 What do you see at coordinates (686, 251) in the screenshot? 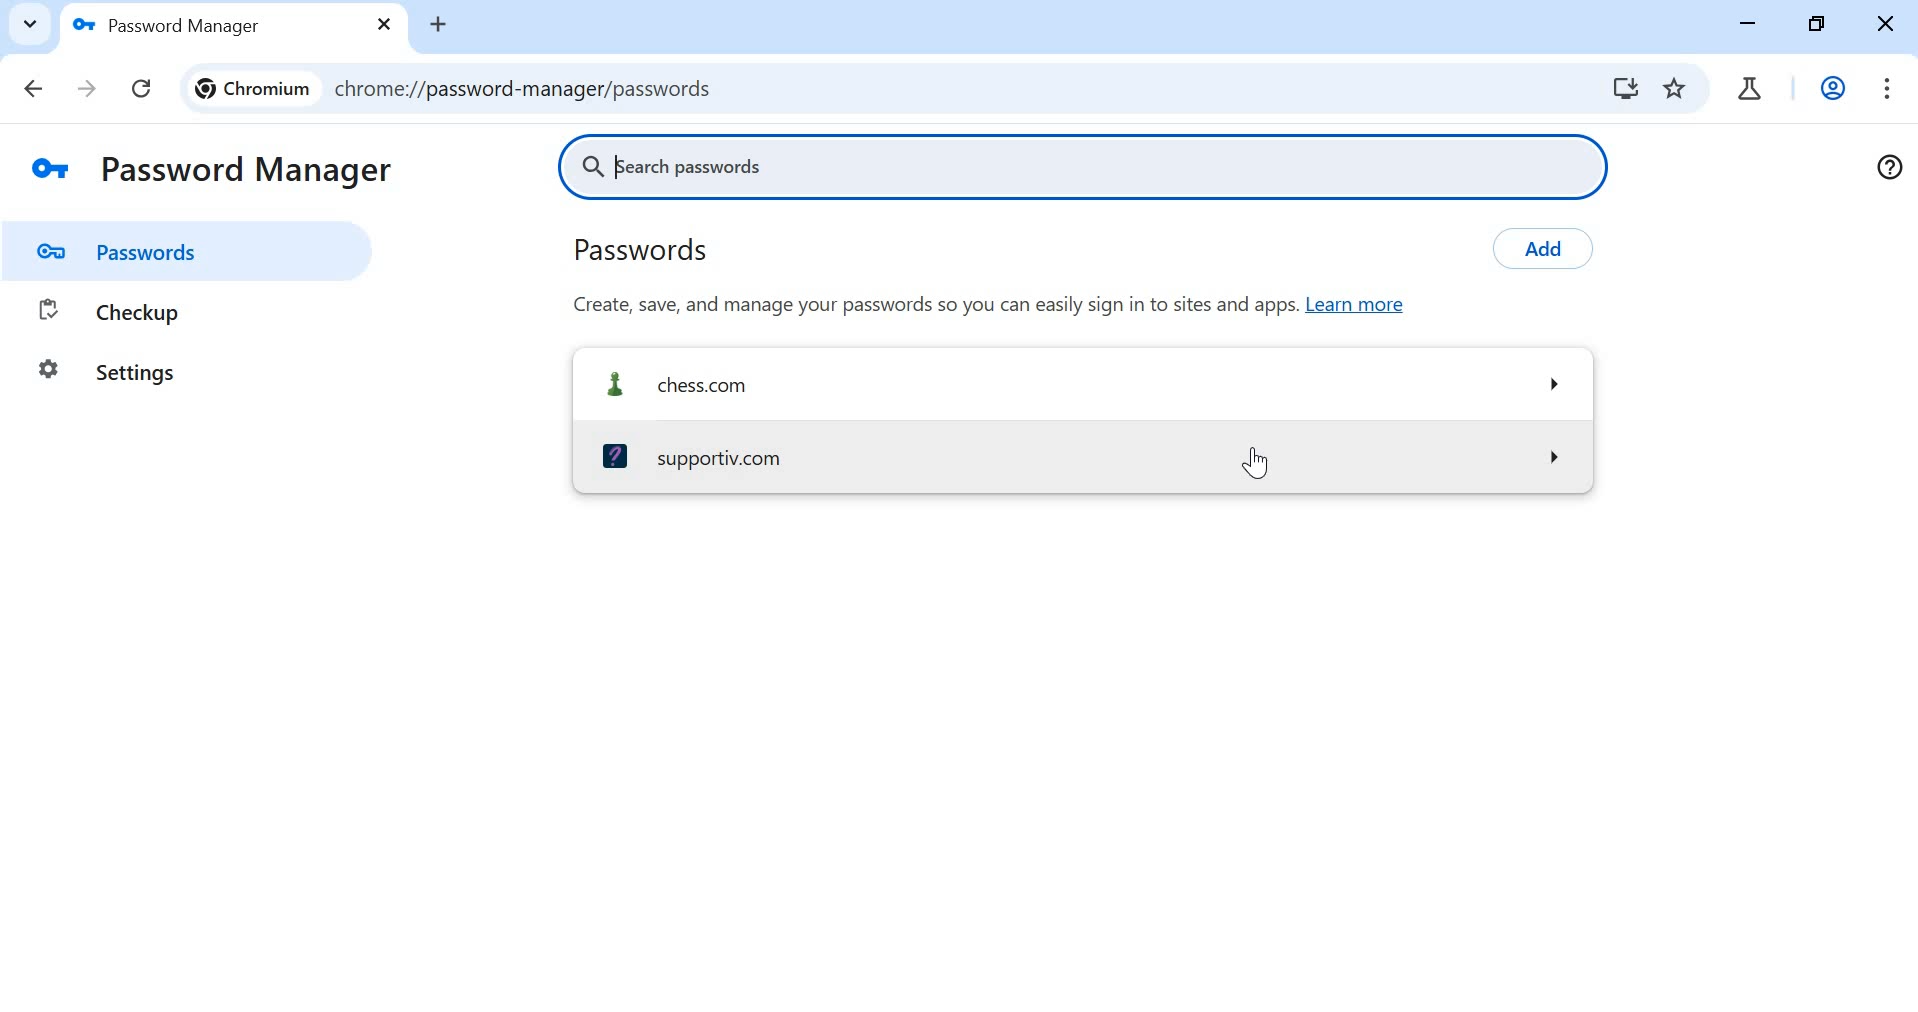
I see `passwords` at bounding box center [686, 251].